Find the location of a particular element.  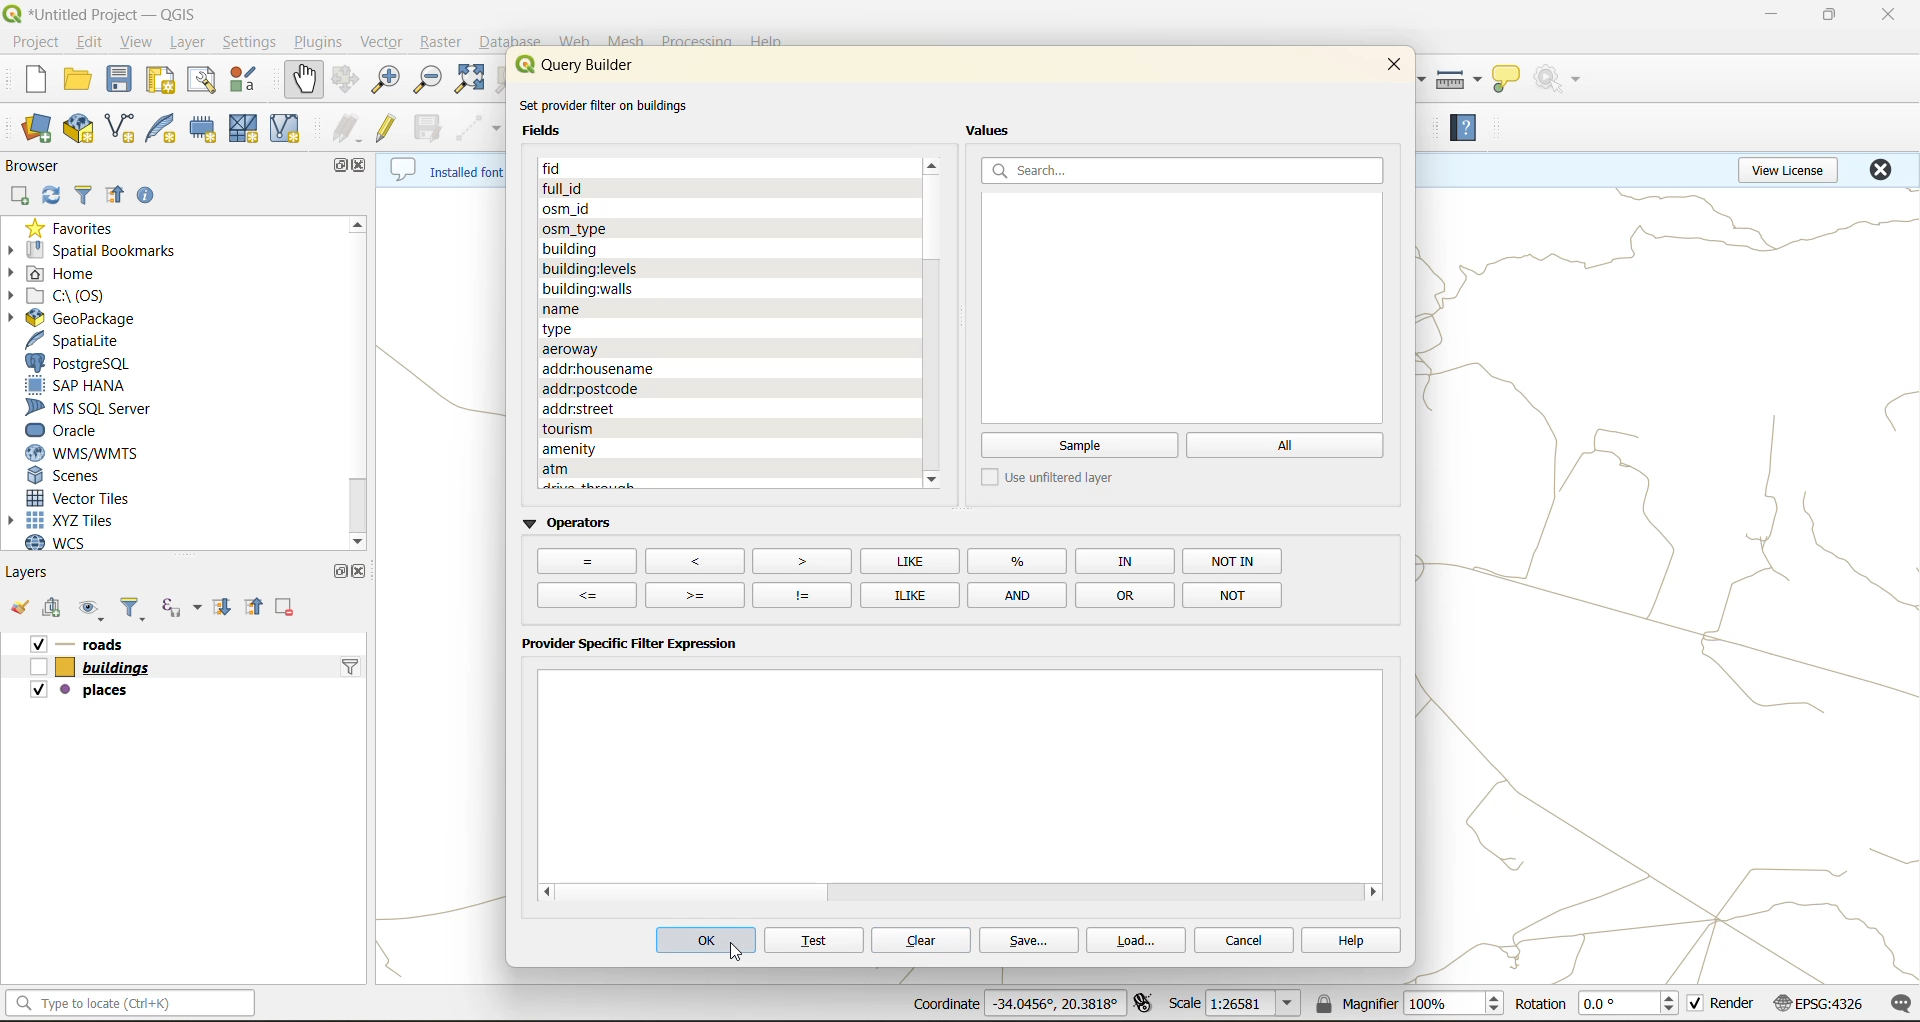

scale is located at coordinates (1239, 1005).